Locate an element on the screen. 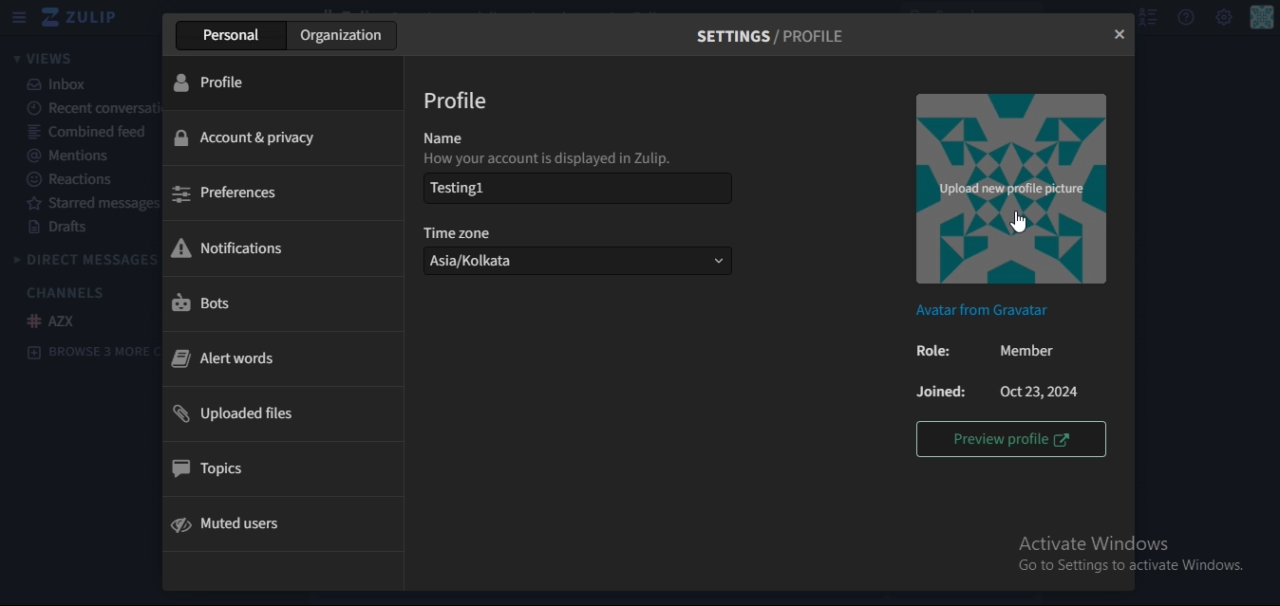  close is located at coordinates (1120, 33).